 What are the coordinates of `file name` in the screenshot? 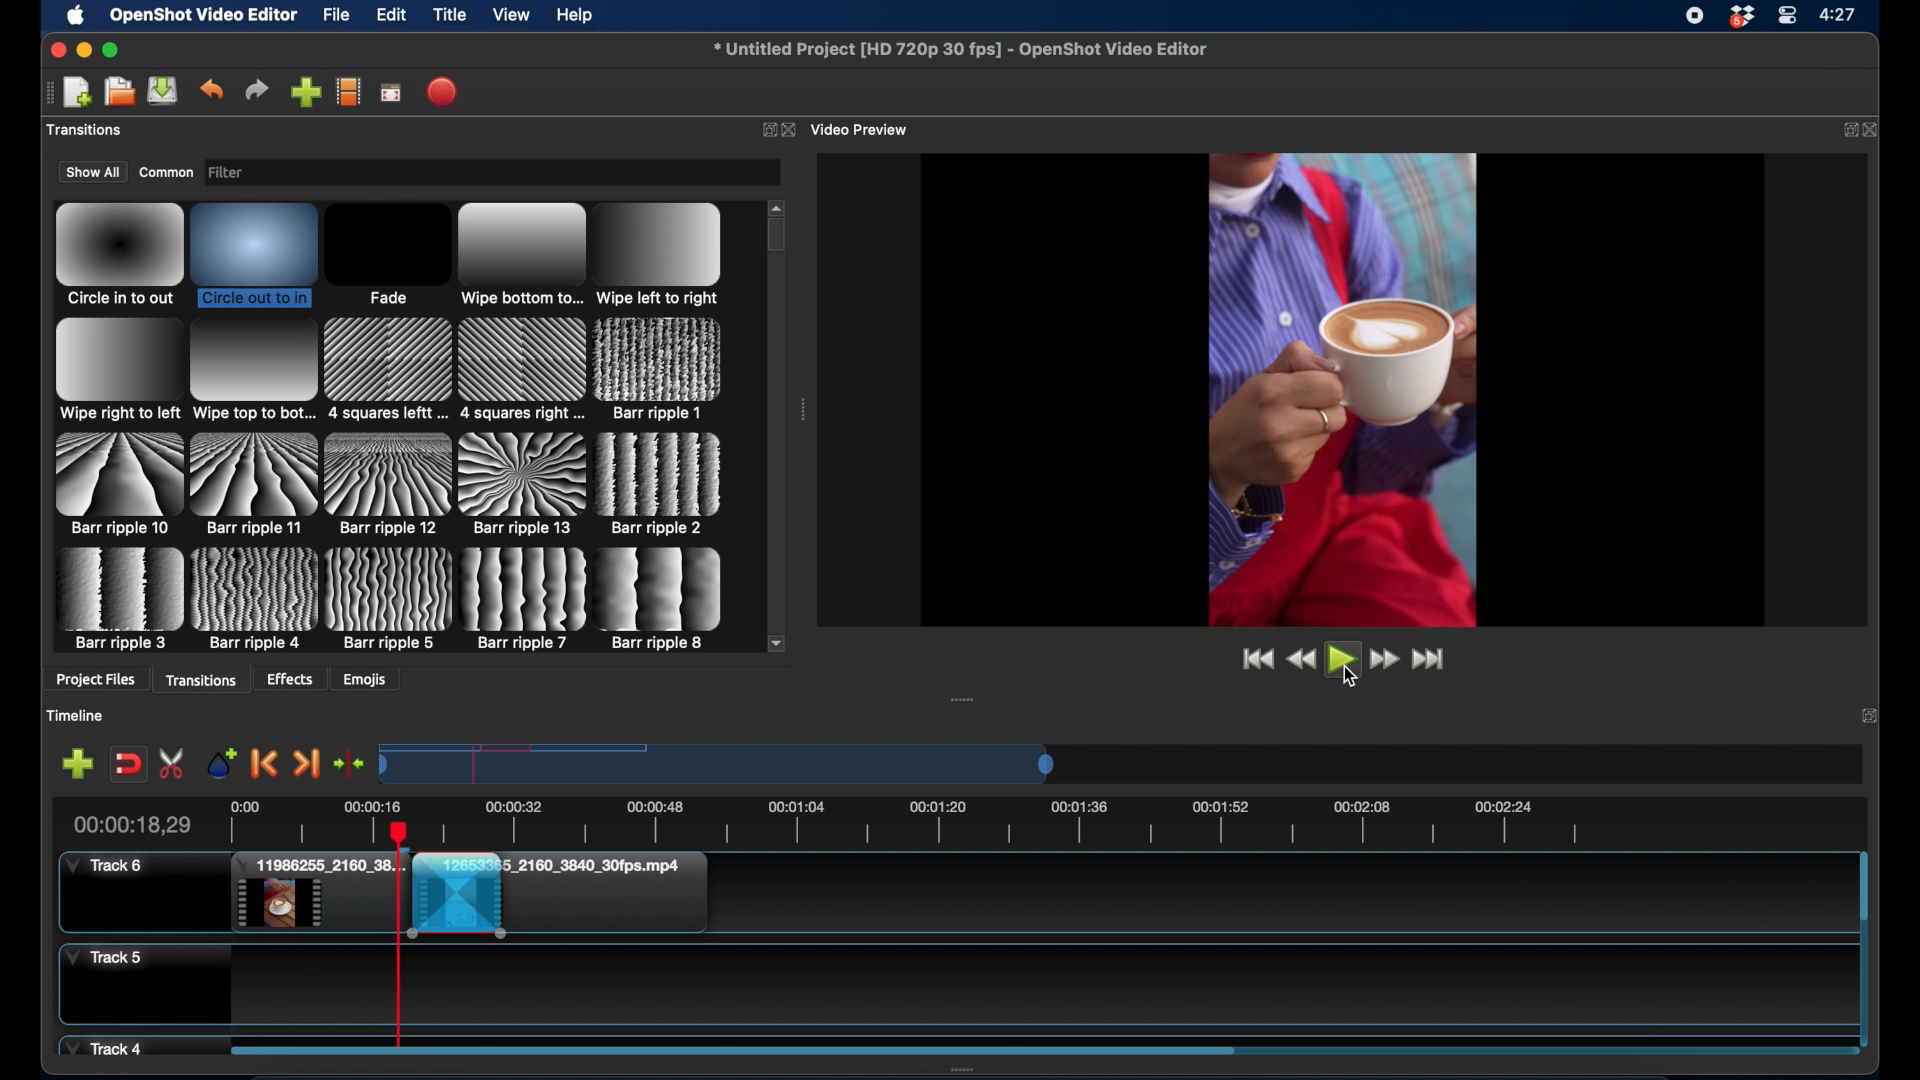 It's located at (962, 50).